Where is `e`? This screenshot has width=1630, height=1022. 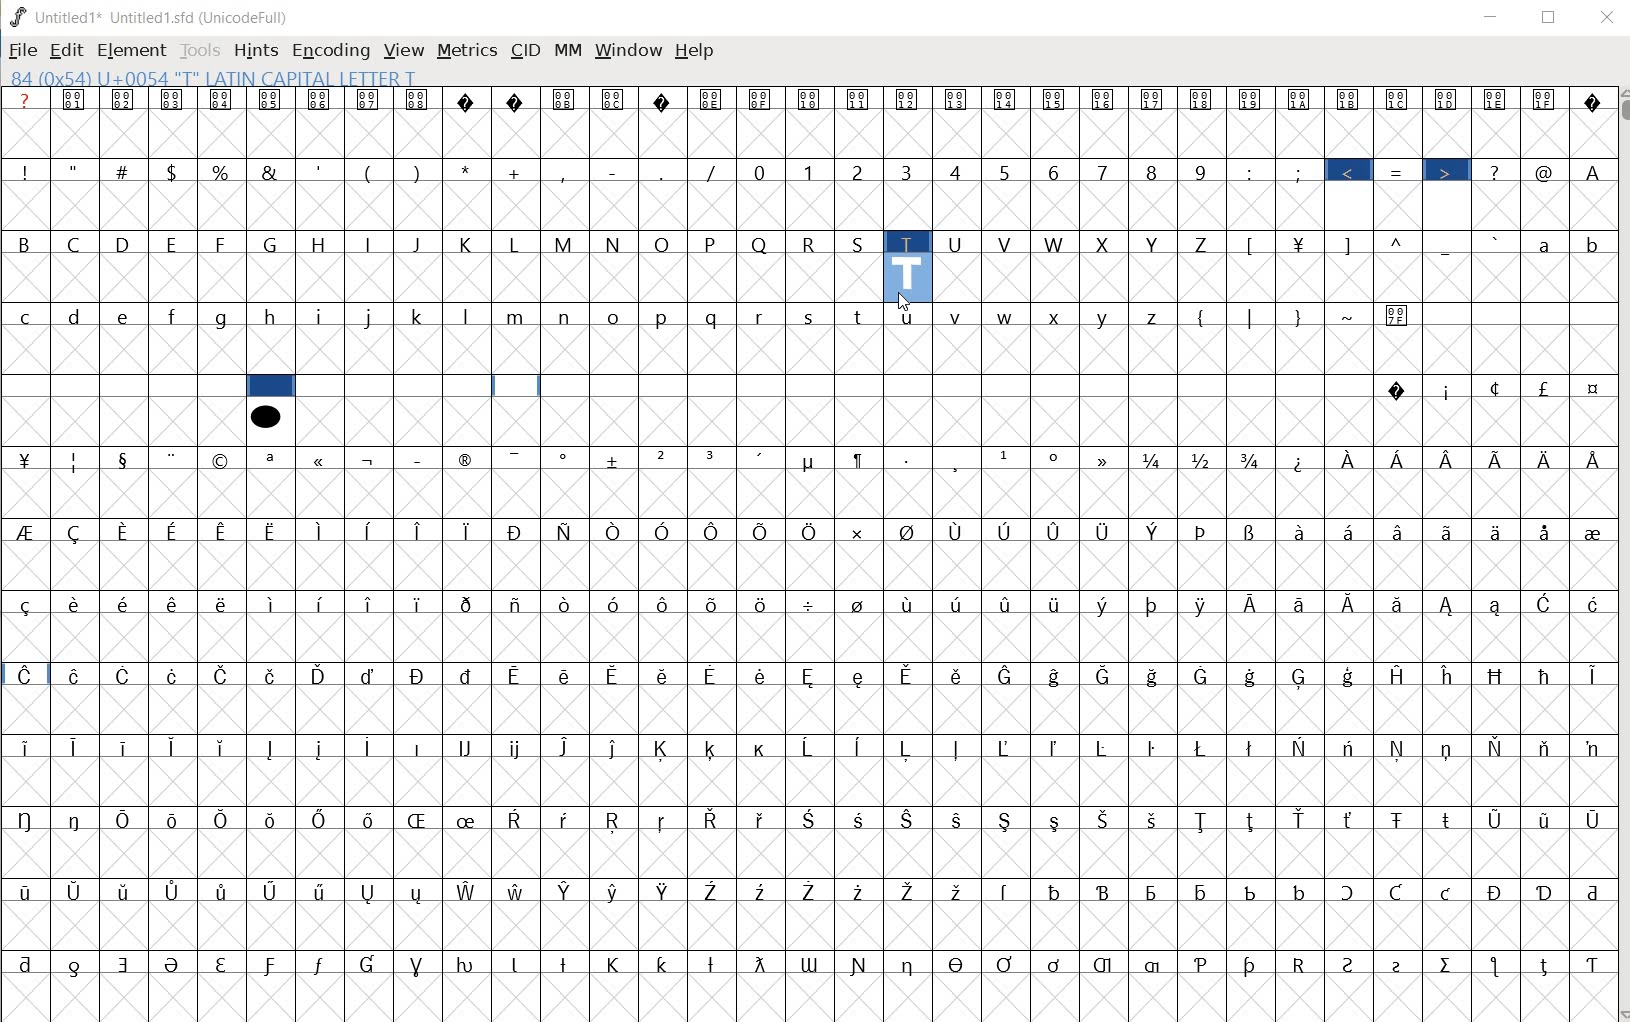 e is located at coordinates (125, 317).